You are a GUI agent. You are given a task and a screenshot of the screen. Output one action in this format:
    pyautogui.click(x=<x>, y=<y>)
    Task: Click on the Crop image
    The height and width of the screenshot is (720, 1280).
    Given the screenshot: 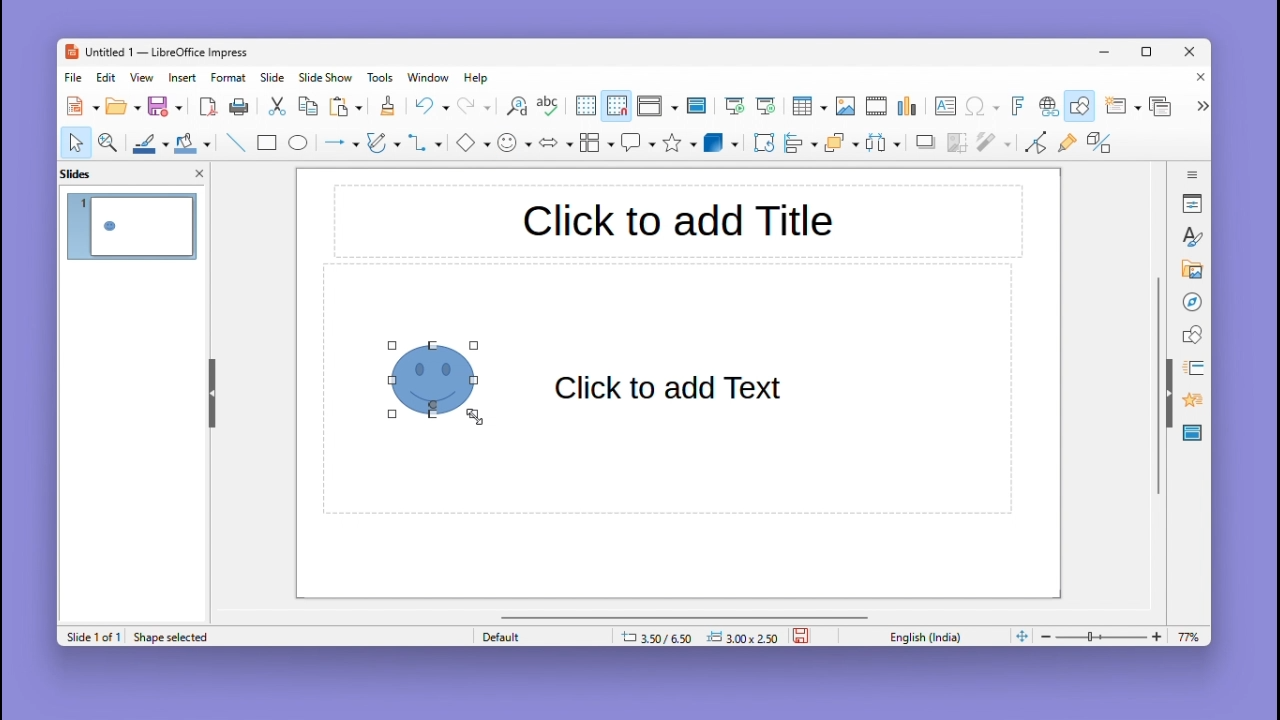 What is the action you would take?
    pyautogui.click(x=958, y=147)
    